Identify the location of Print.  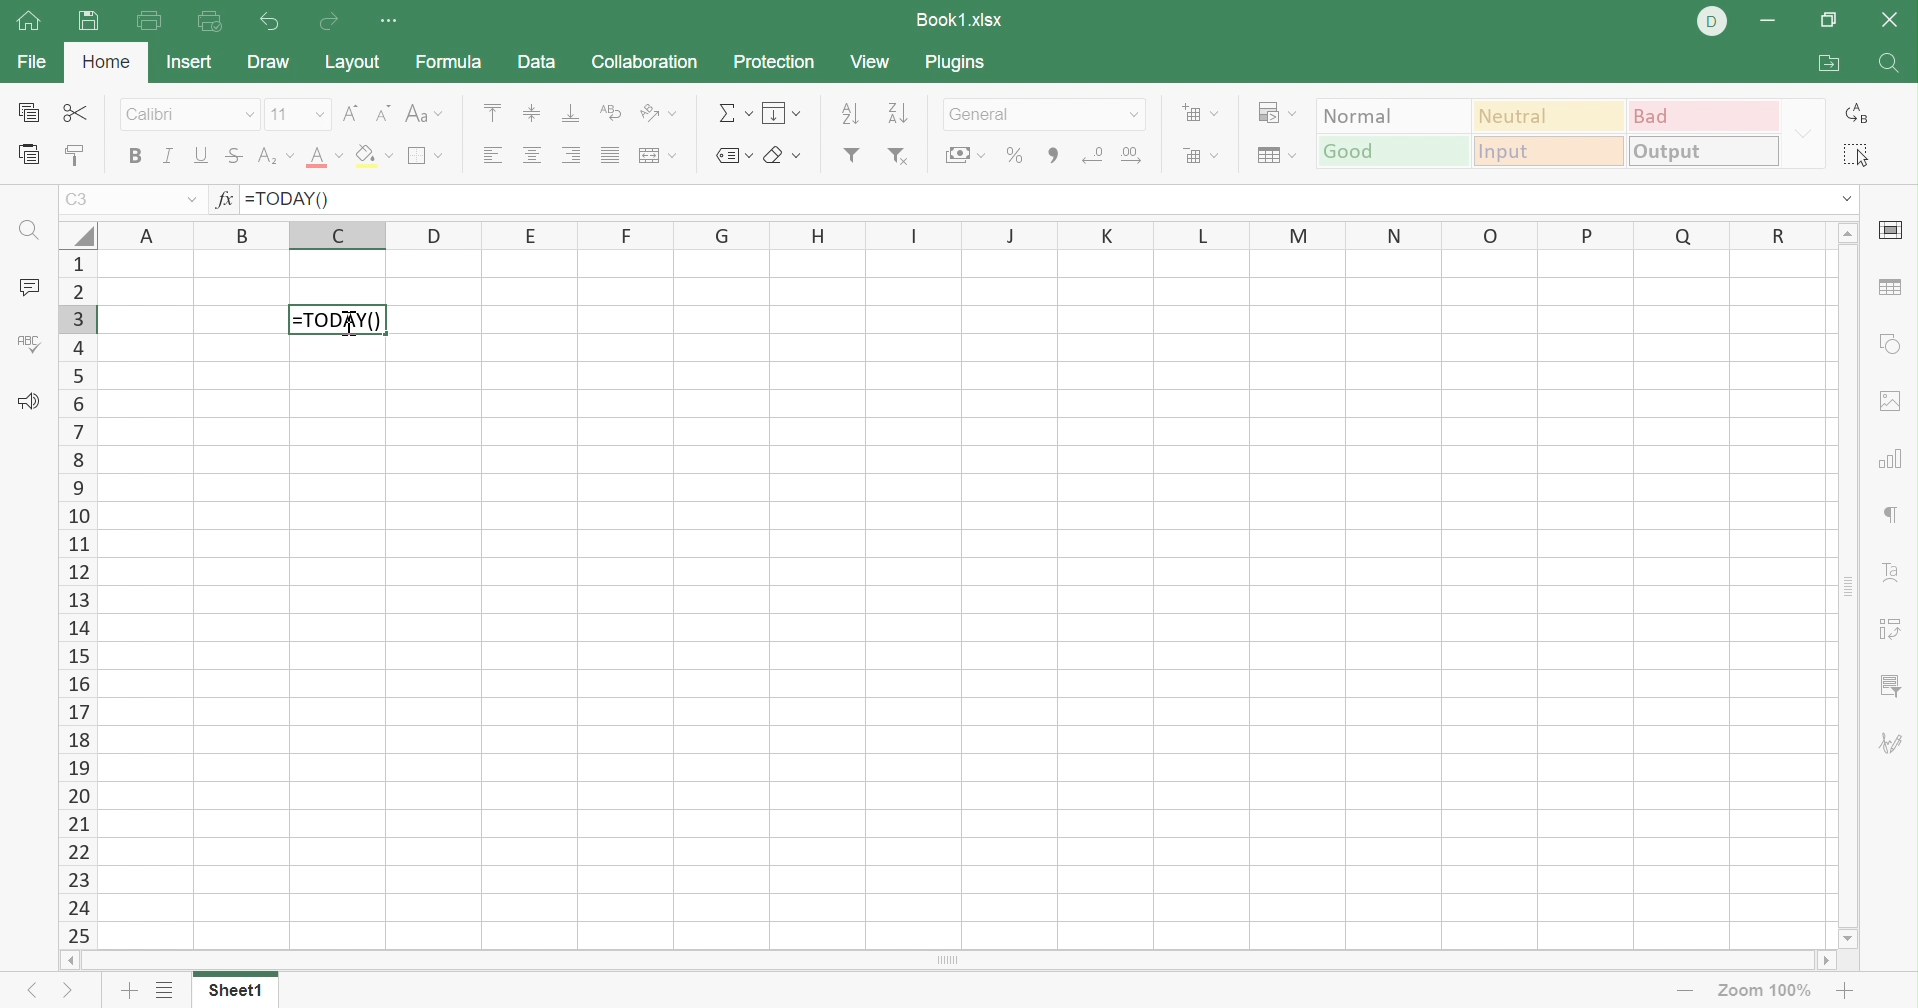
(146, 22).